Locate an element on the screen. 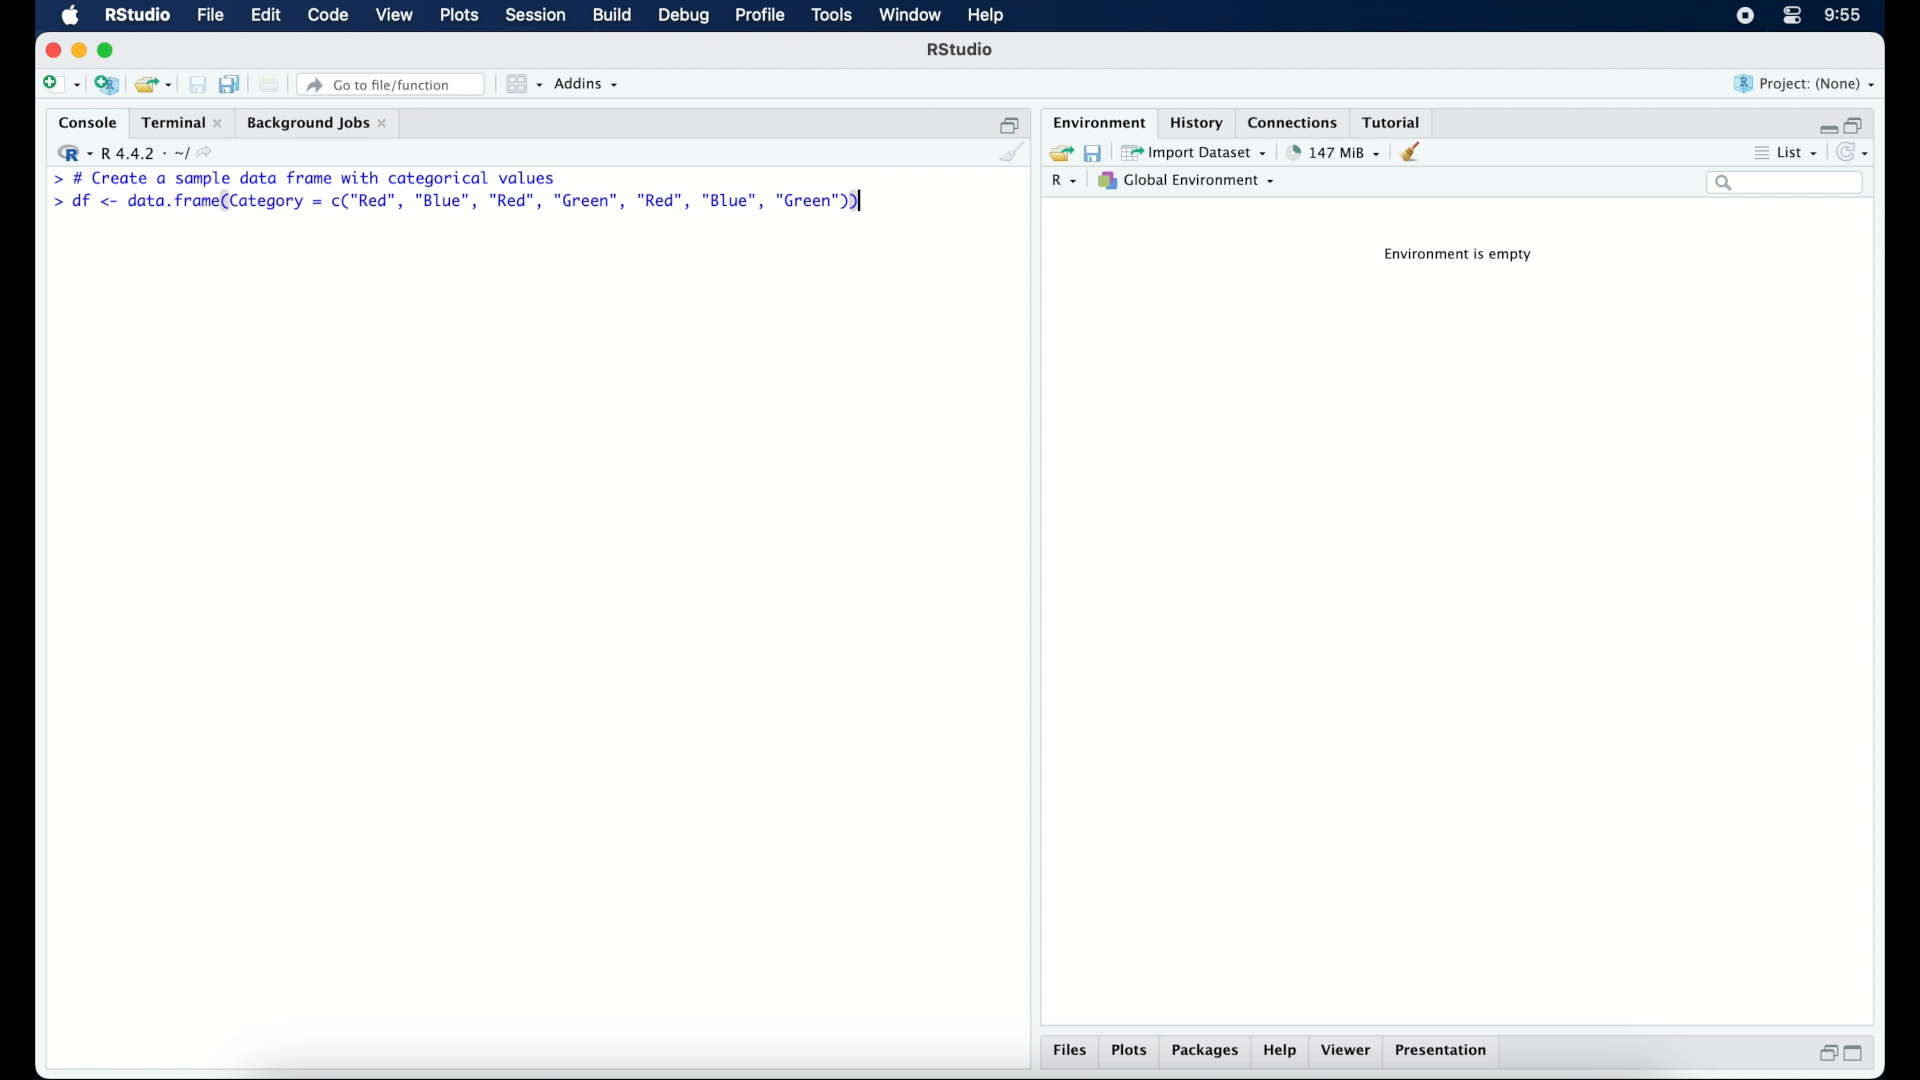  history is located at coordinates (1199, 122).